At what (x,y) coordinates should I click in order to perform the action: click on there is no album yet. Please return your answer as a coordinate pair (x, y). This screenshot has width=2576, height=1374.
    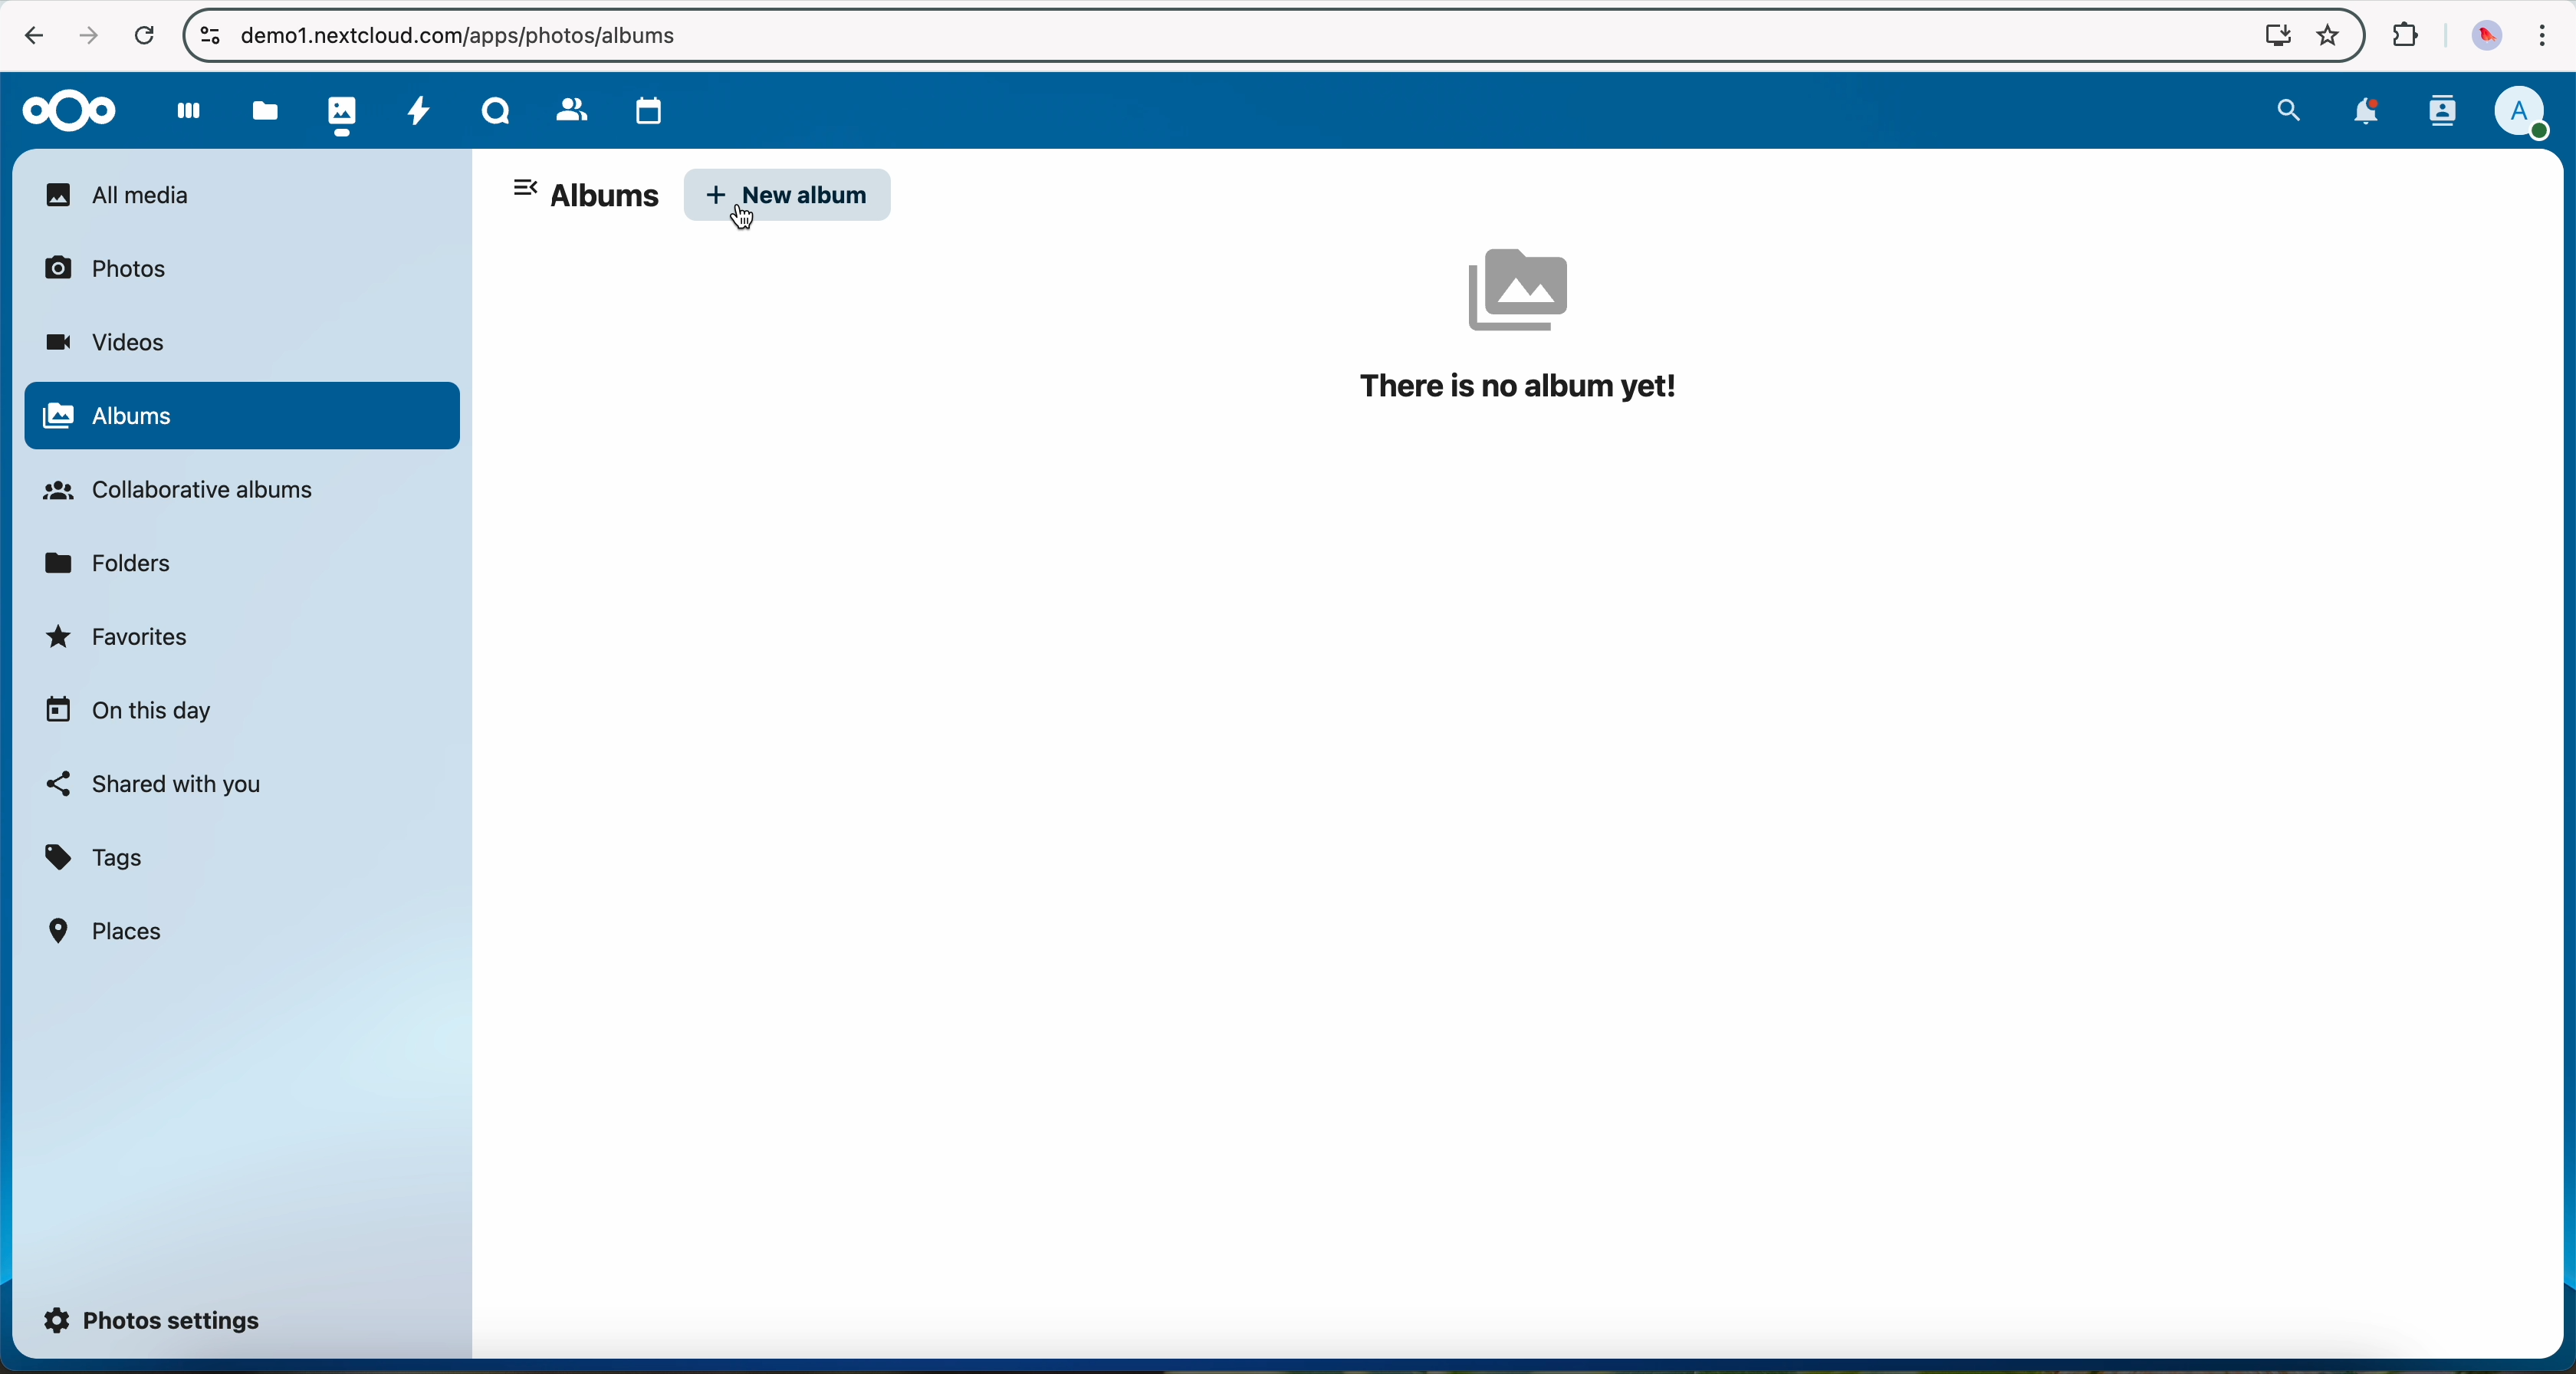
    Looking at the image, I should click on (1529, 326).